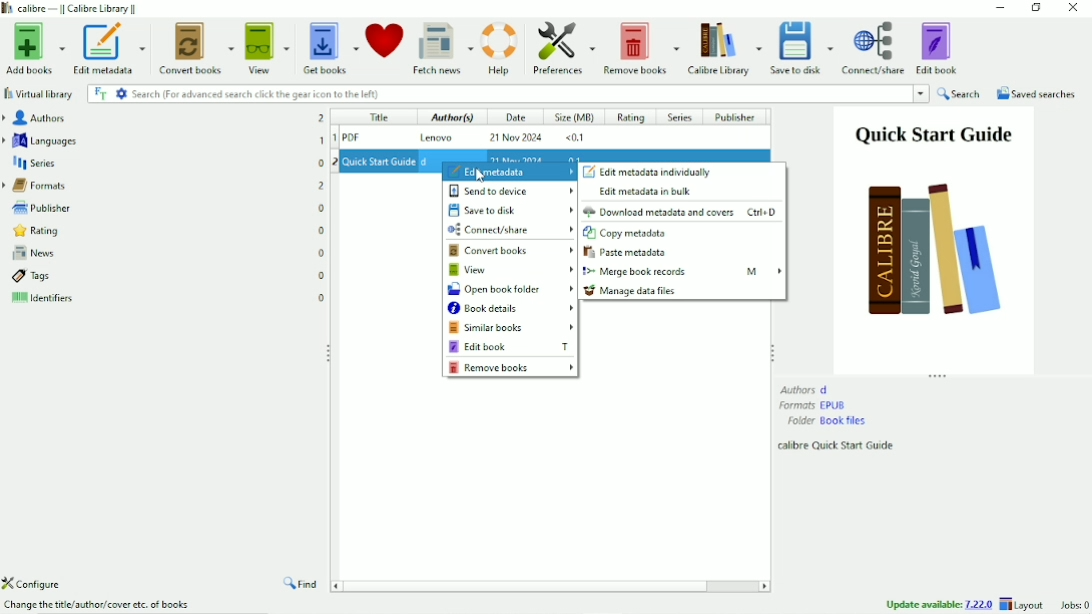  Describe the element at coordinates (530, 94) in the screenshot. I see `Search` at that location.